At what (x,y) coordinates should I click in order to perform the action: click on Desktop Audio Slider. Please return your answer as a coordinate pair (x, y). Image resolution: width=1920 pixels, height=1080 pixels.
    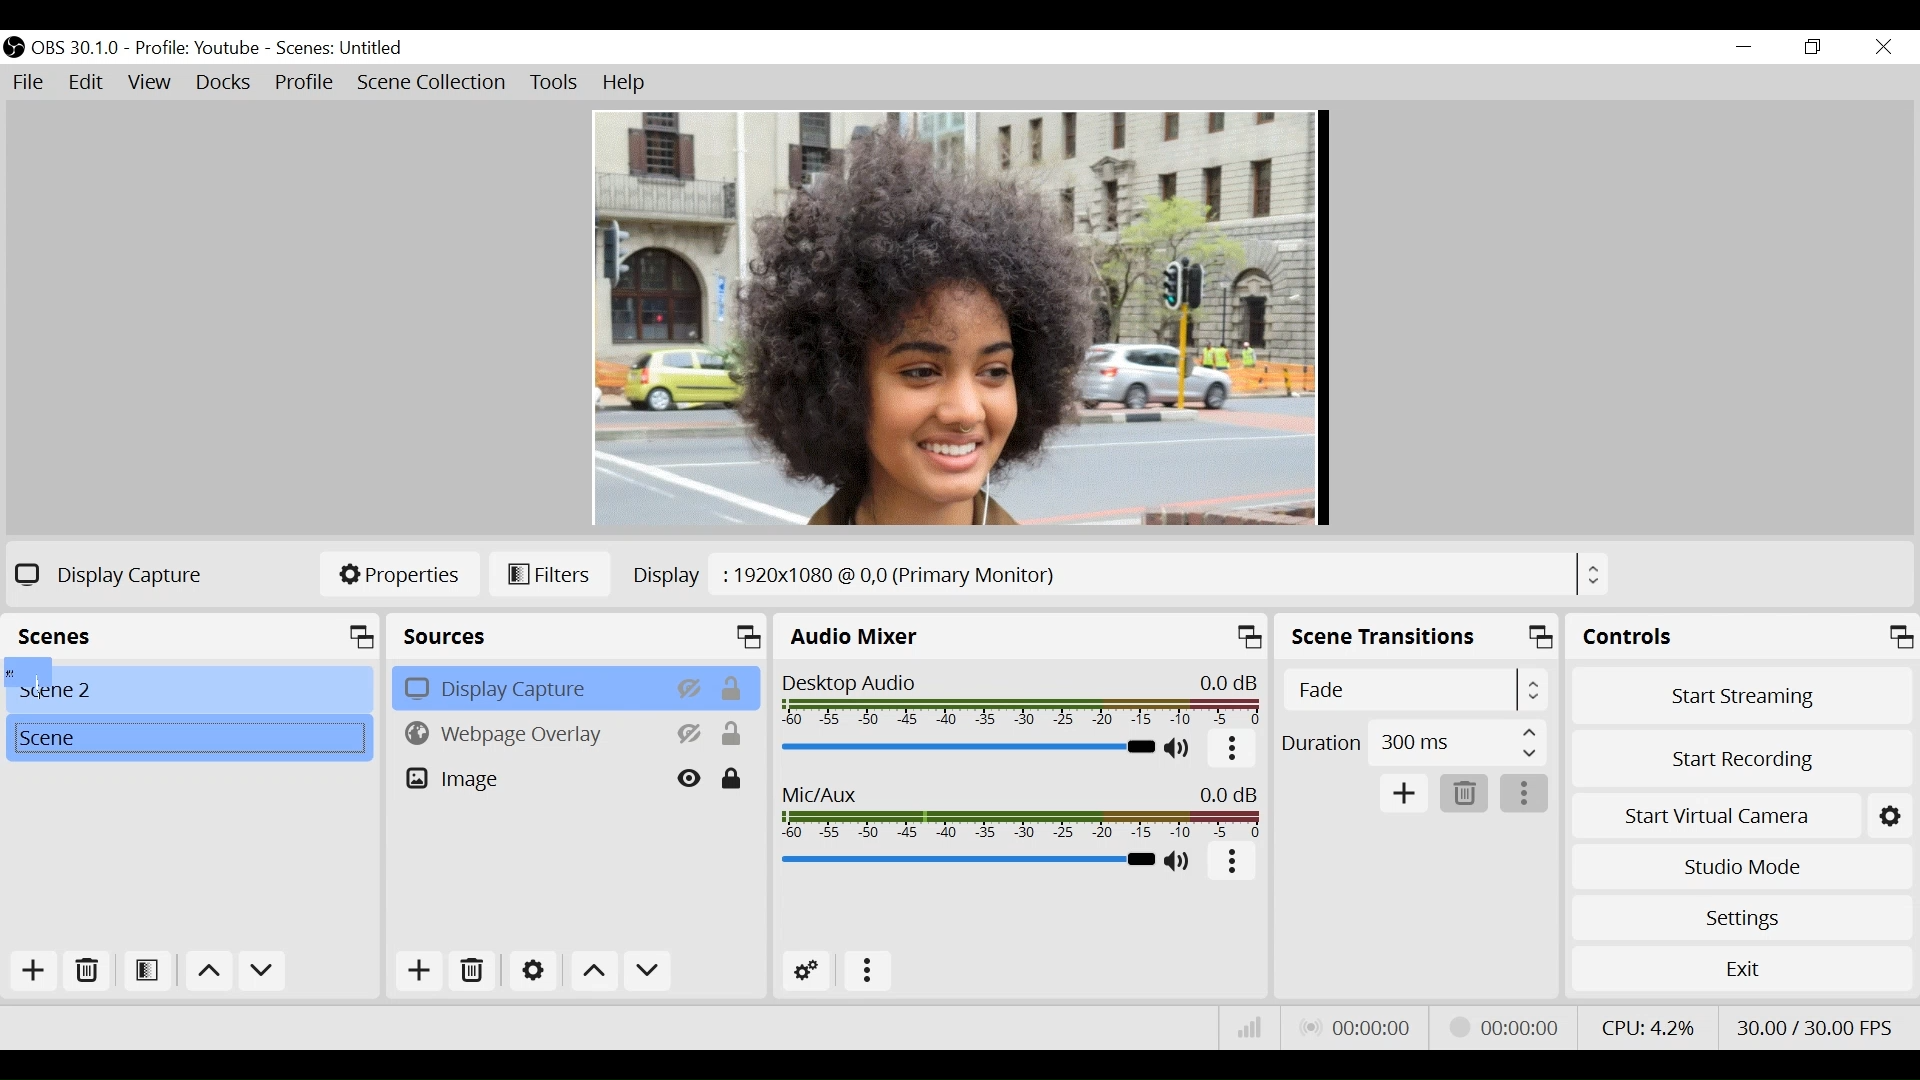
    Looking at the image, I should click on (969, 749).